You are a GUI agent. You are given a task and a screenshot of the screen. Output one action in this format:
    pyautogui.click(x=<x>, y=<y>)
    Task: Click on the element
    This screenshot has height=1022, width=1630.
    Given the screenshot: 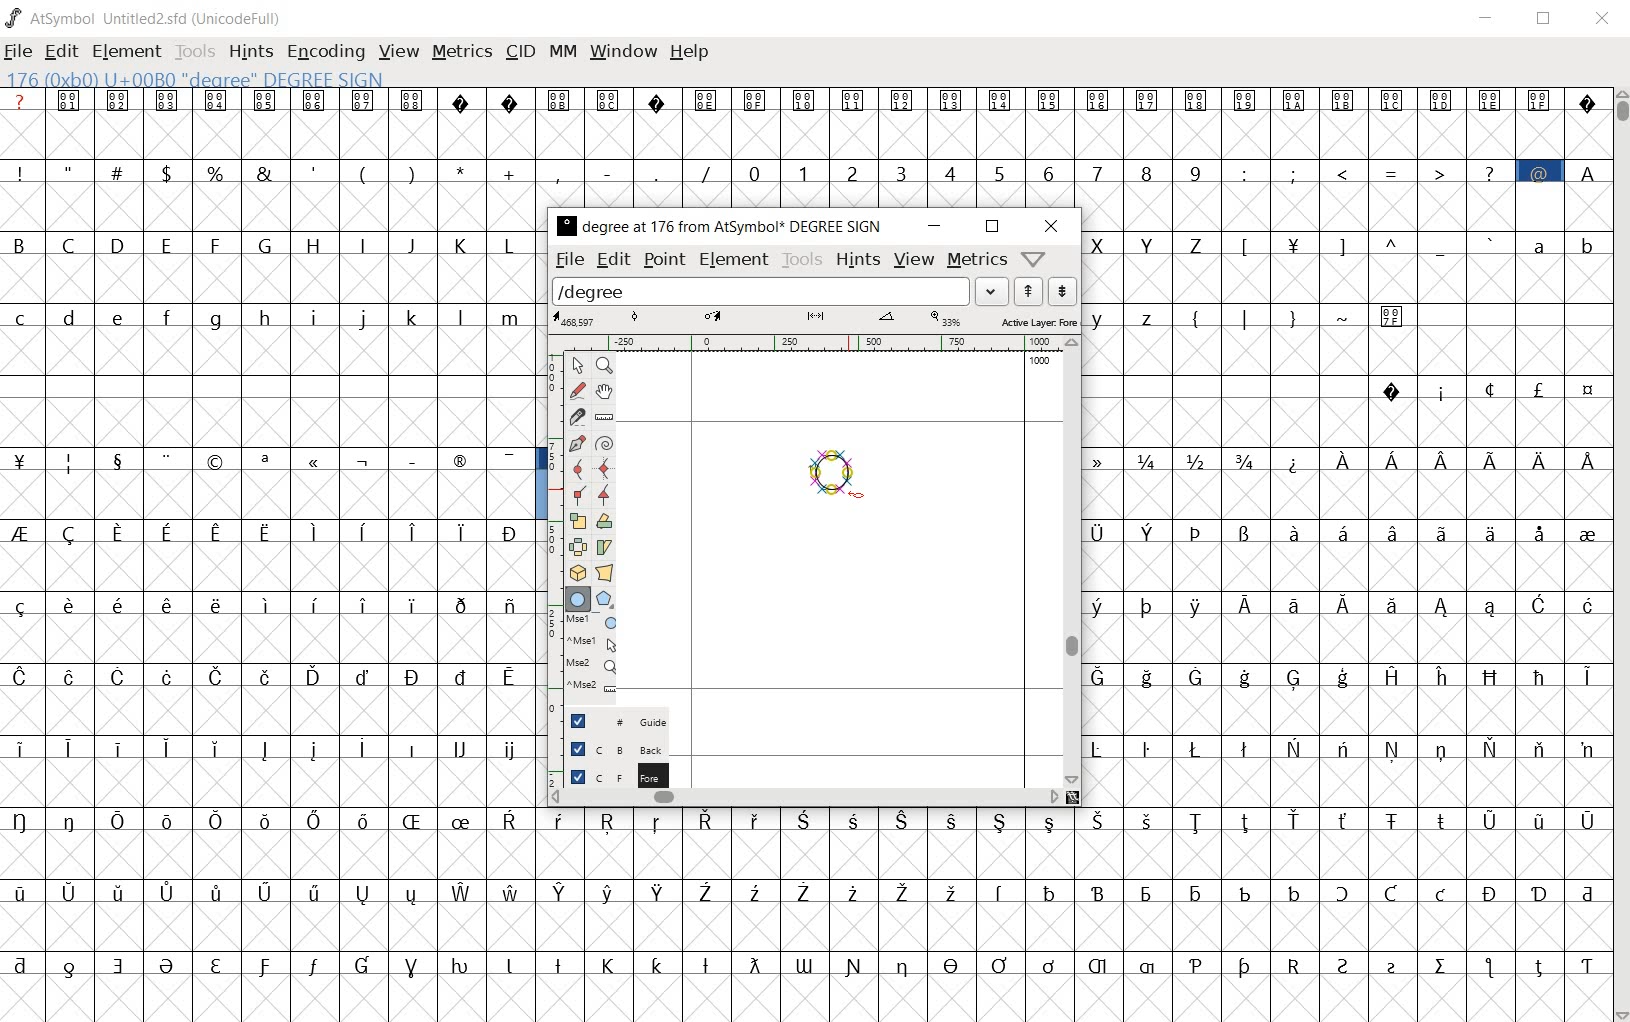 What is the action you would take?
    pyautogui.click(x=127, y=51)
    